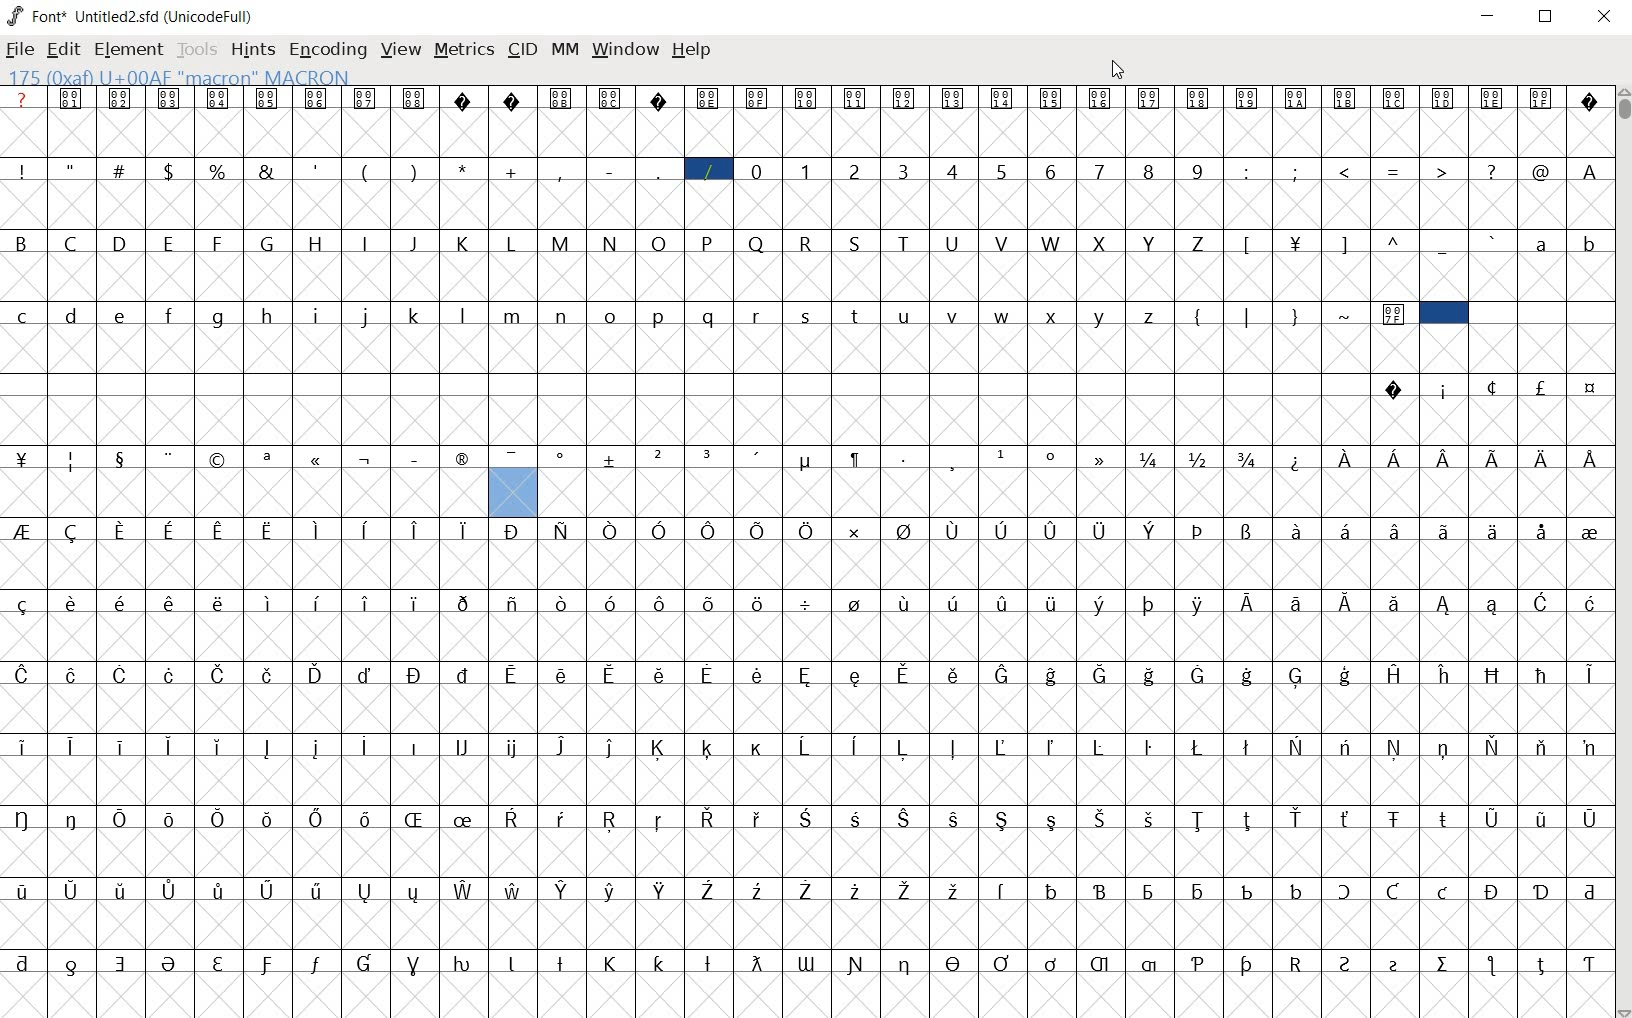 The height and width of the screenshot is (1018, 1632). What do you see at coordinates (175, 746) in the screenshot?
I see `Symbol` at bounding box center [175, 746].